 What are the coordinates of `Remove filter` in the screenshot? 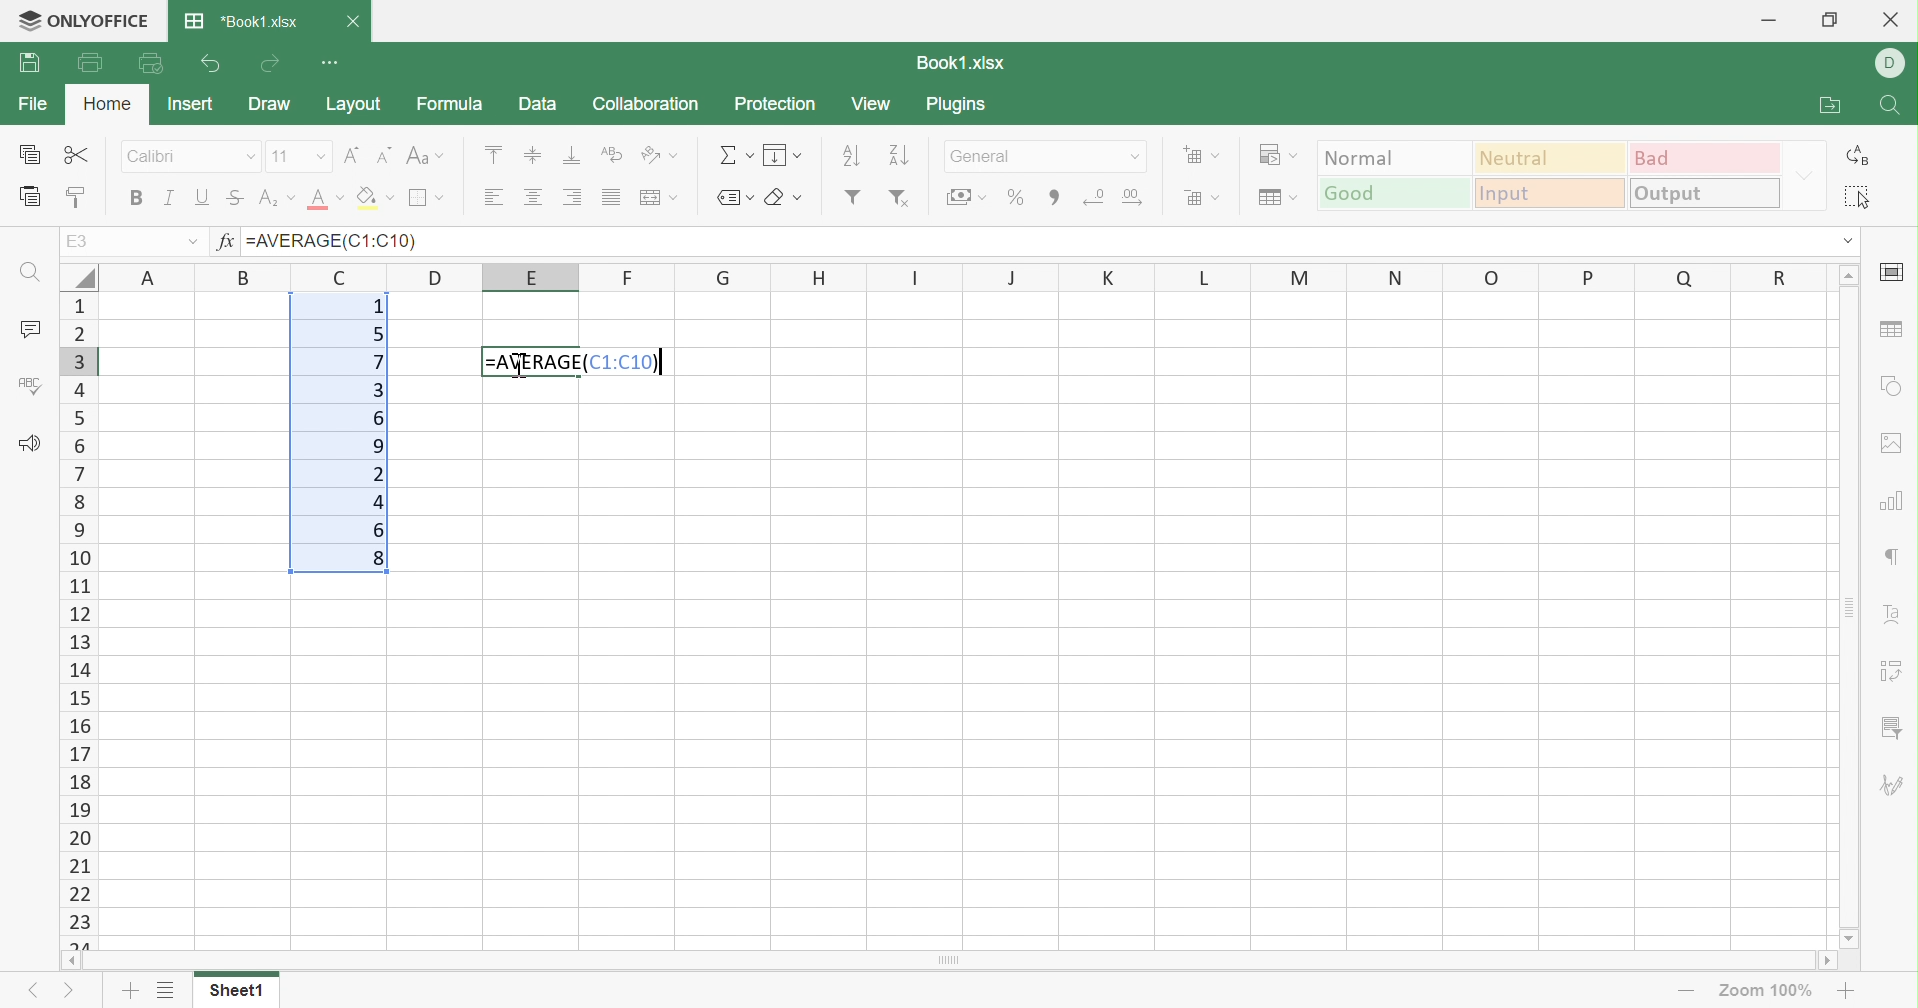 It's located at (901, 199).